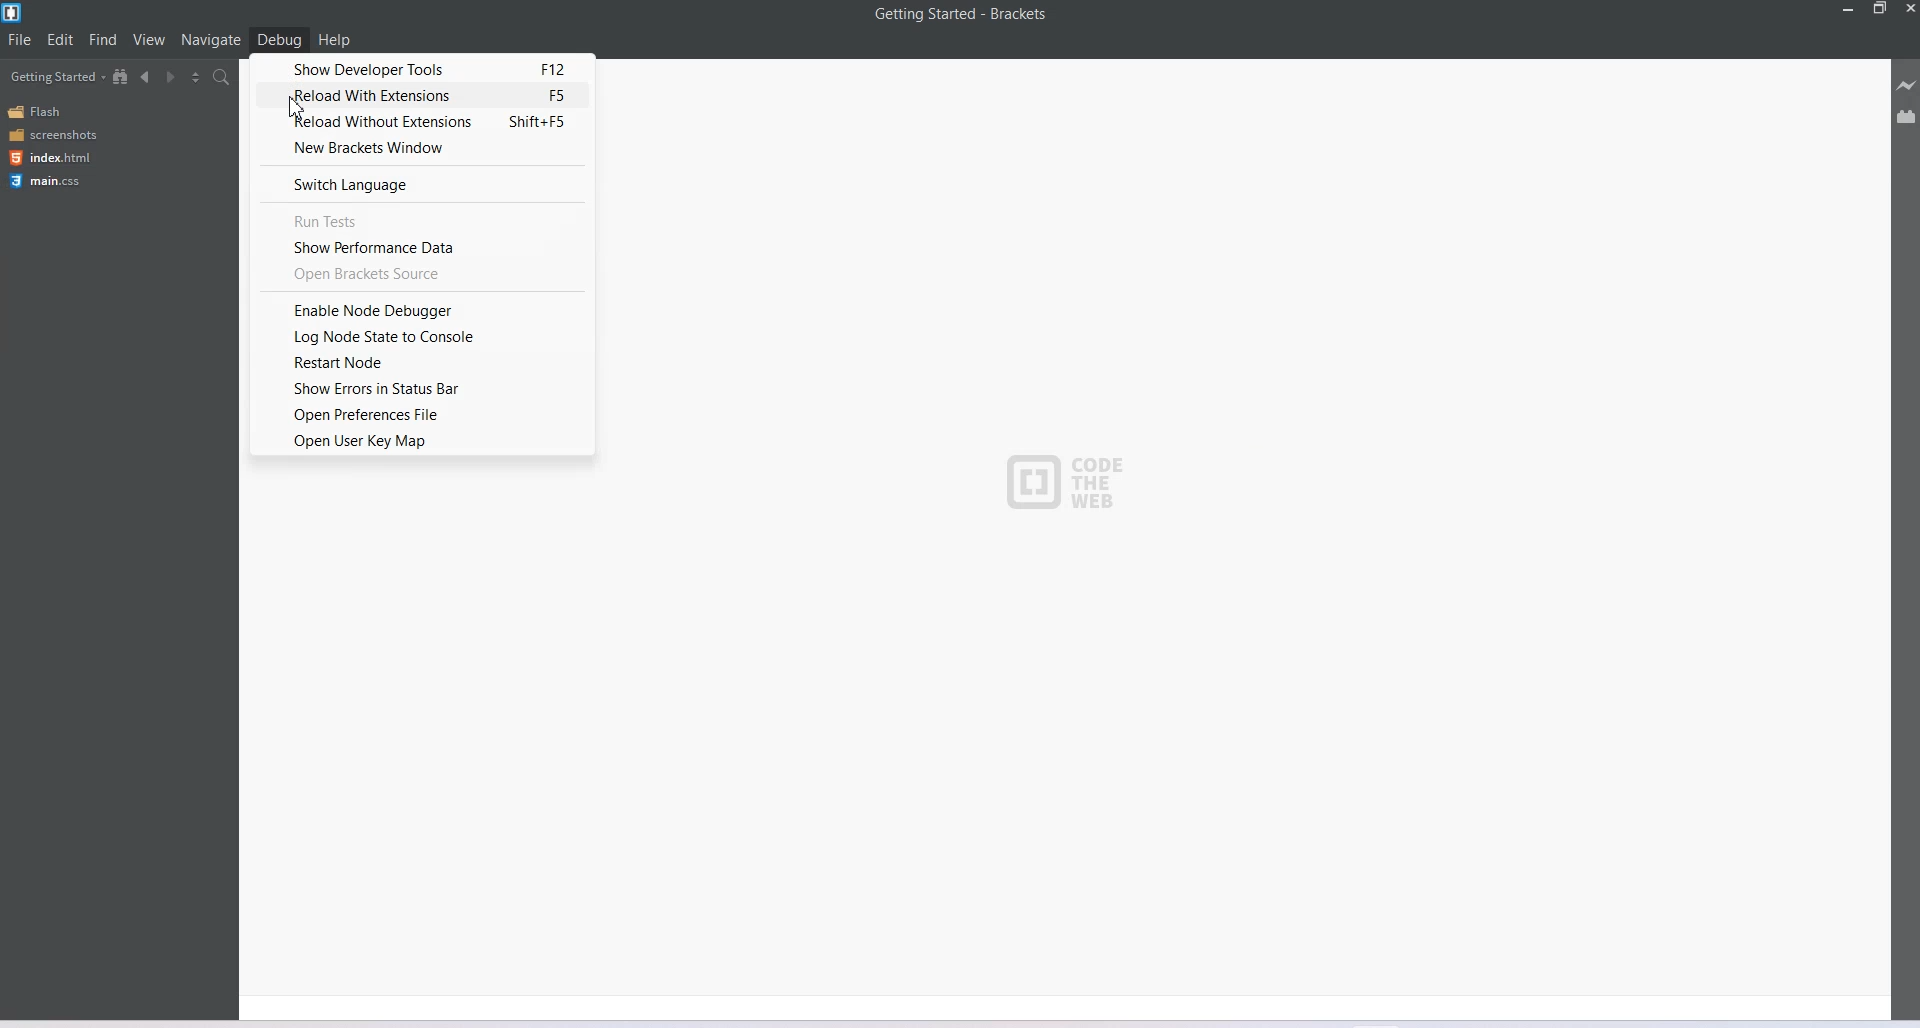 This screenshot has height=1028, width=1920. What do you see at coordinates (297, 107) in the screenshot?
I see `Cursor` at bounding box center [297, 107].